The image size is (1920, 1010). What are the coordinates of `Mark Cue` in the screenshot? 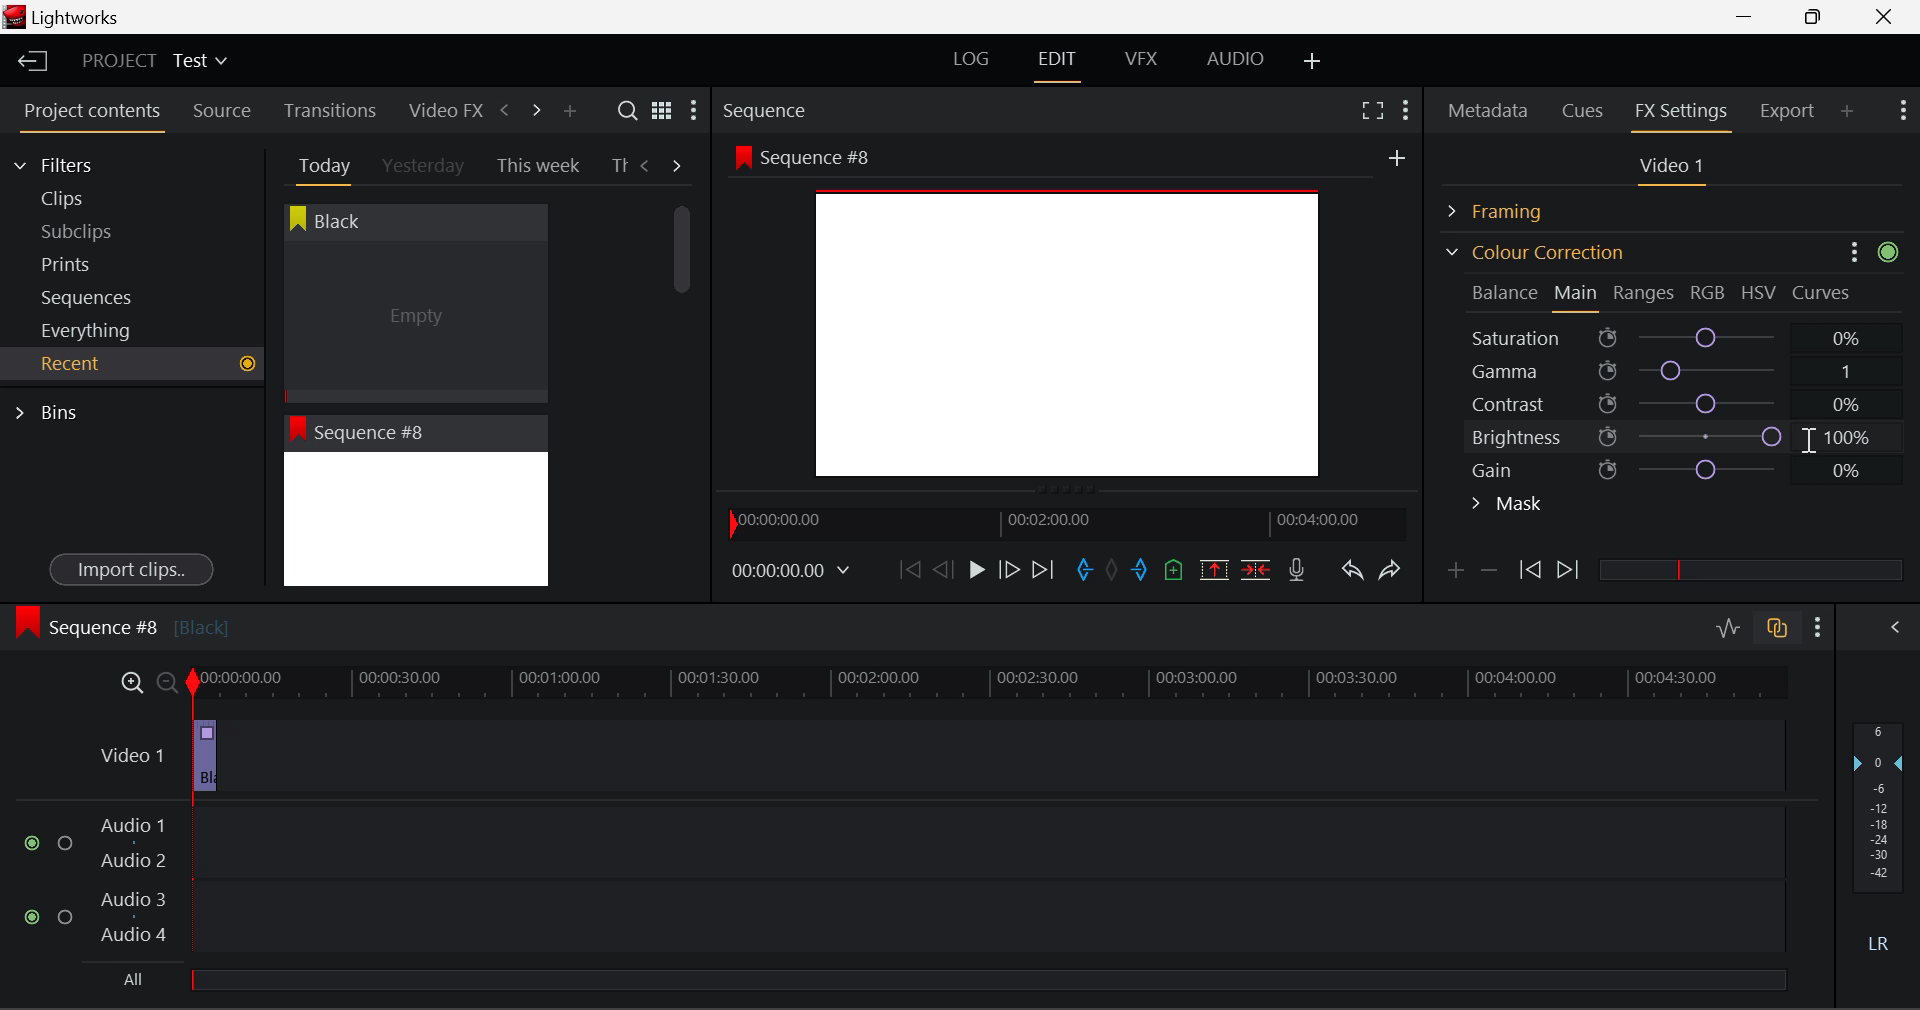 It's located at (1172, 571).